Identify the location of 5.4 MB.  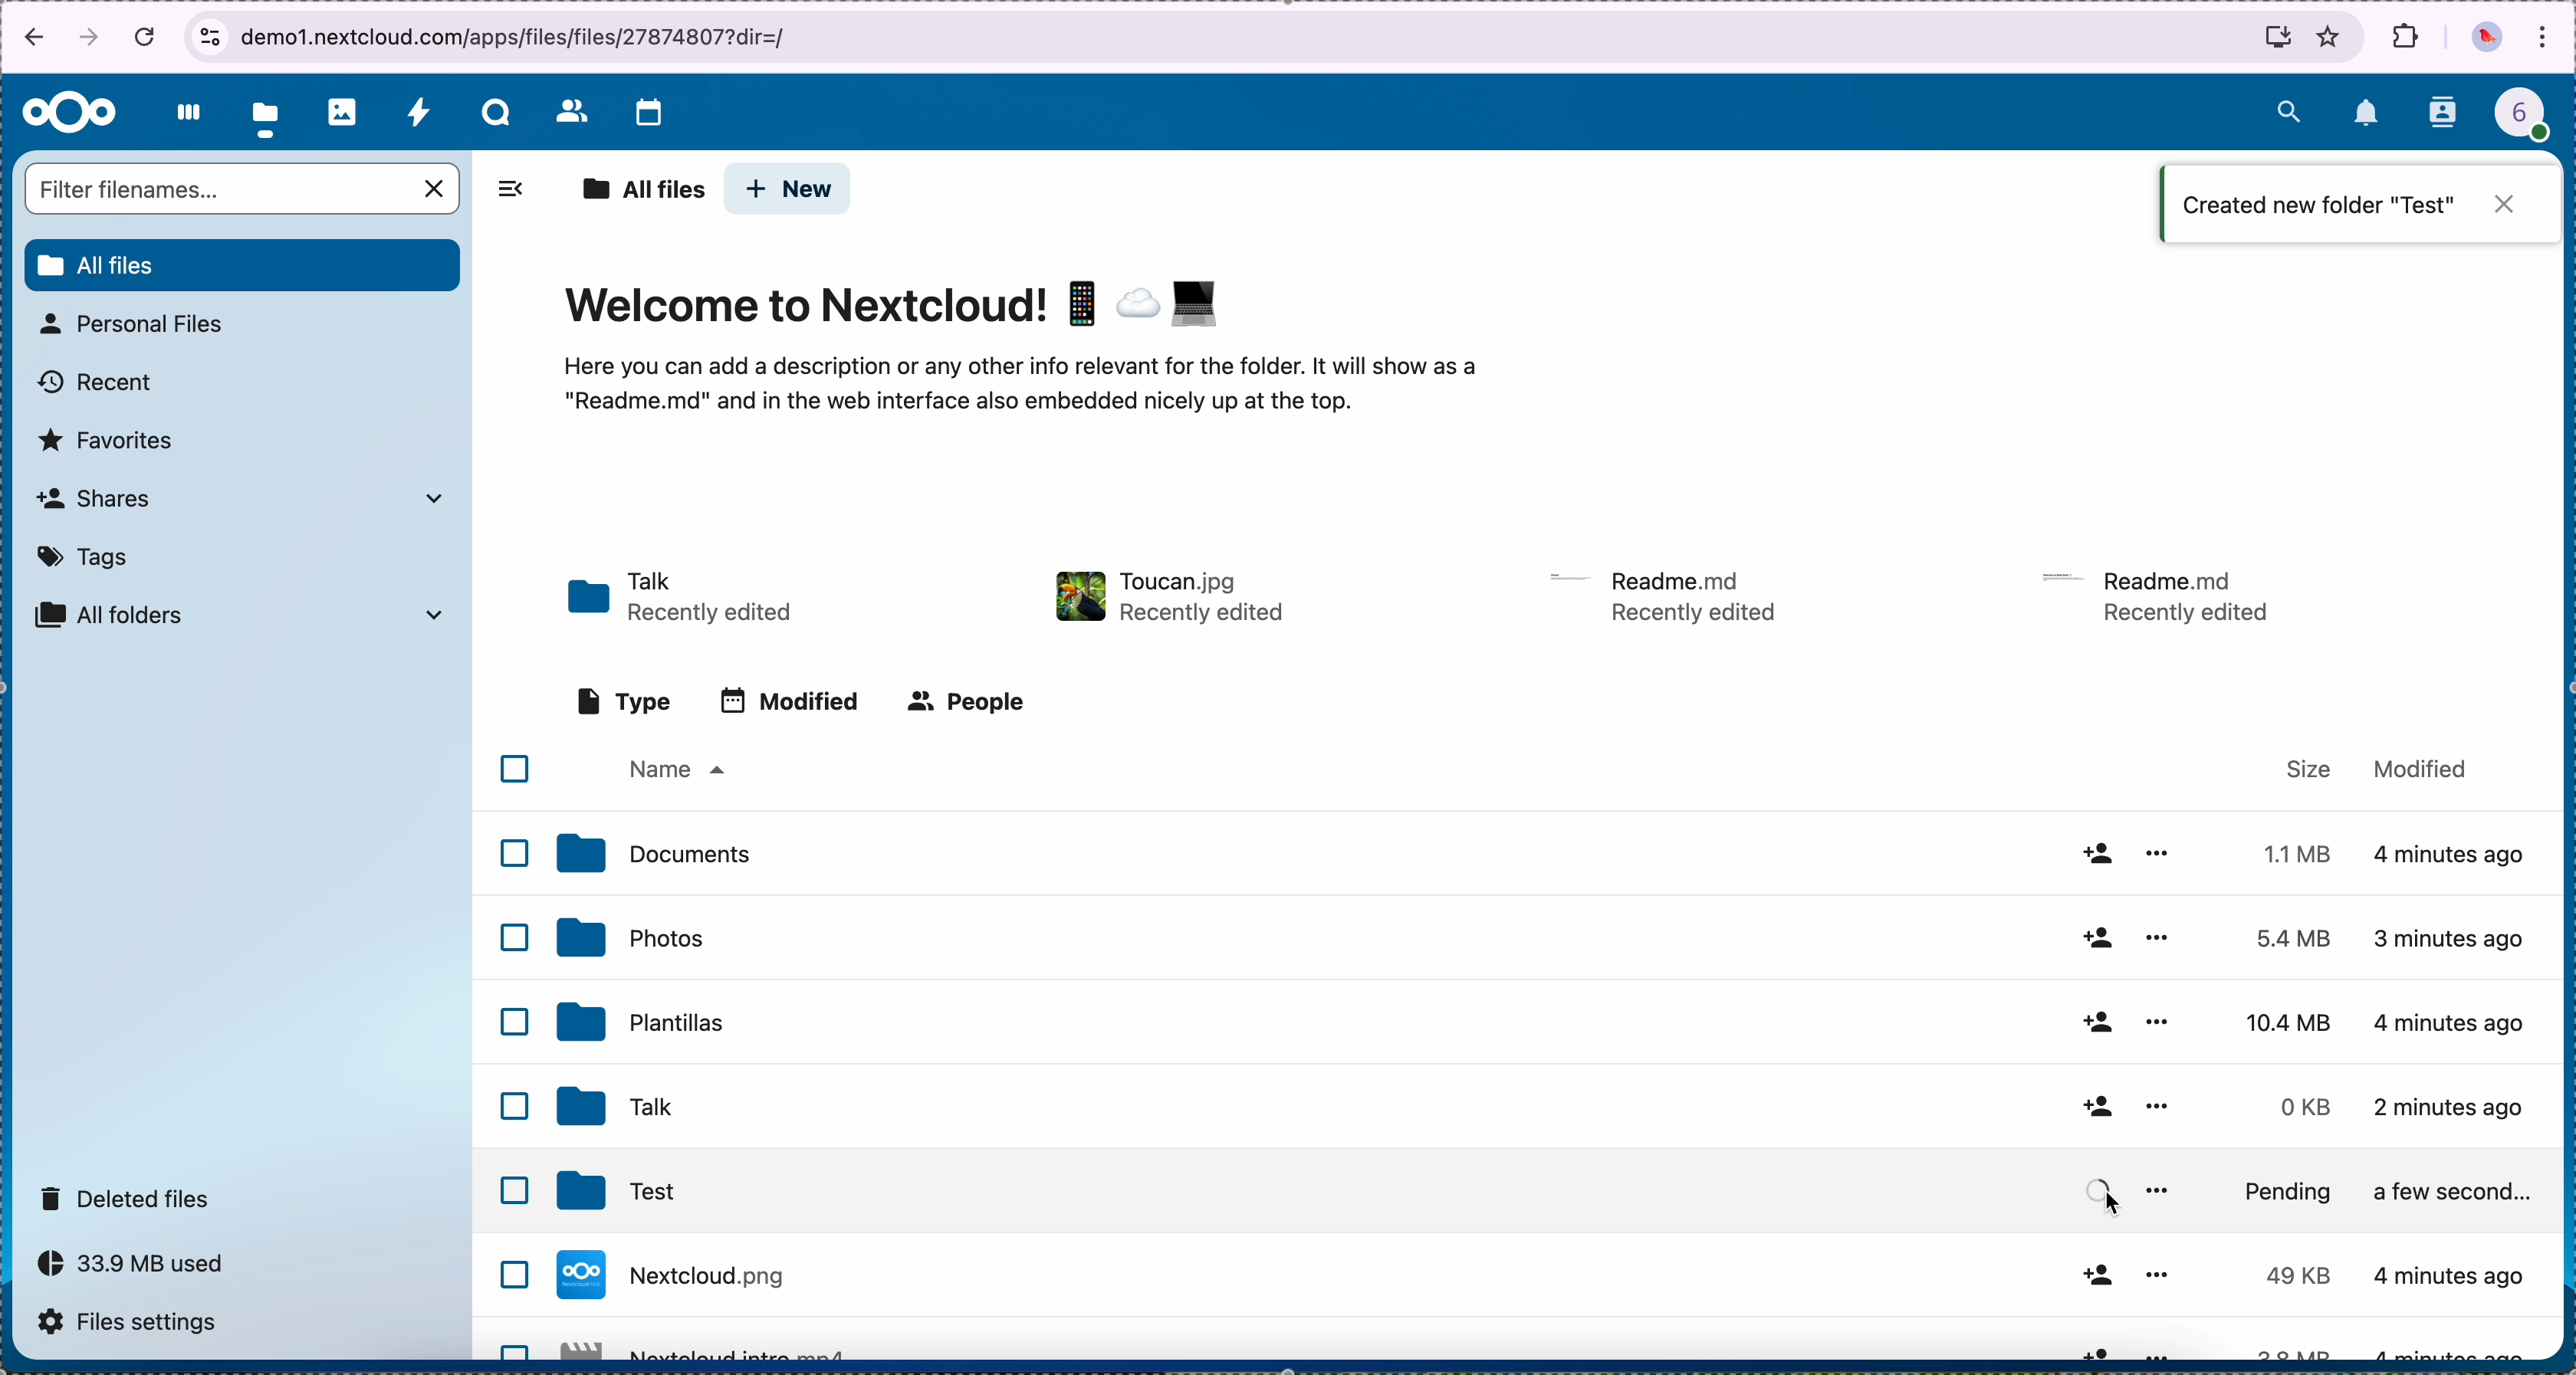
(2278, 939).